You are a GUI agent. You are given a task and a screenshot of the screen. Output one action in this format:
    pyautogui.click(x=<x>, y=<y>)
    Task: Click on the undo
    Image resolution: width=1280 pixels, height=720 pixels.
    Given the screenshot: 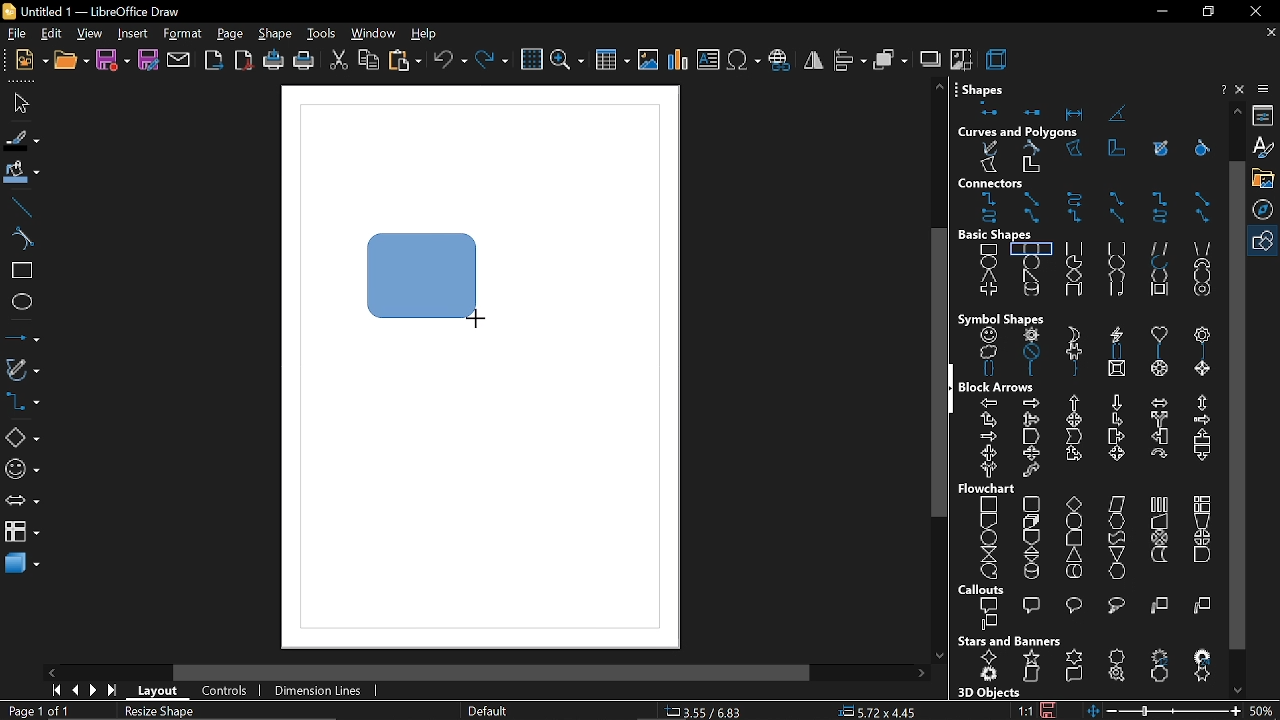 What is the action you would take?
    pyautogui.click(x=450, y=62)
    